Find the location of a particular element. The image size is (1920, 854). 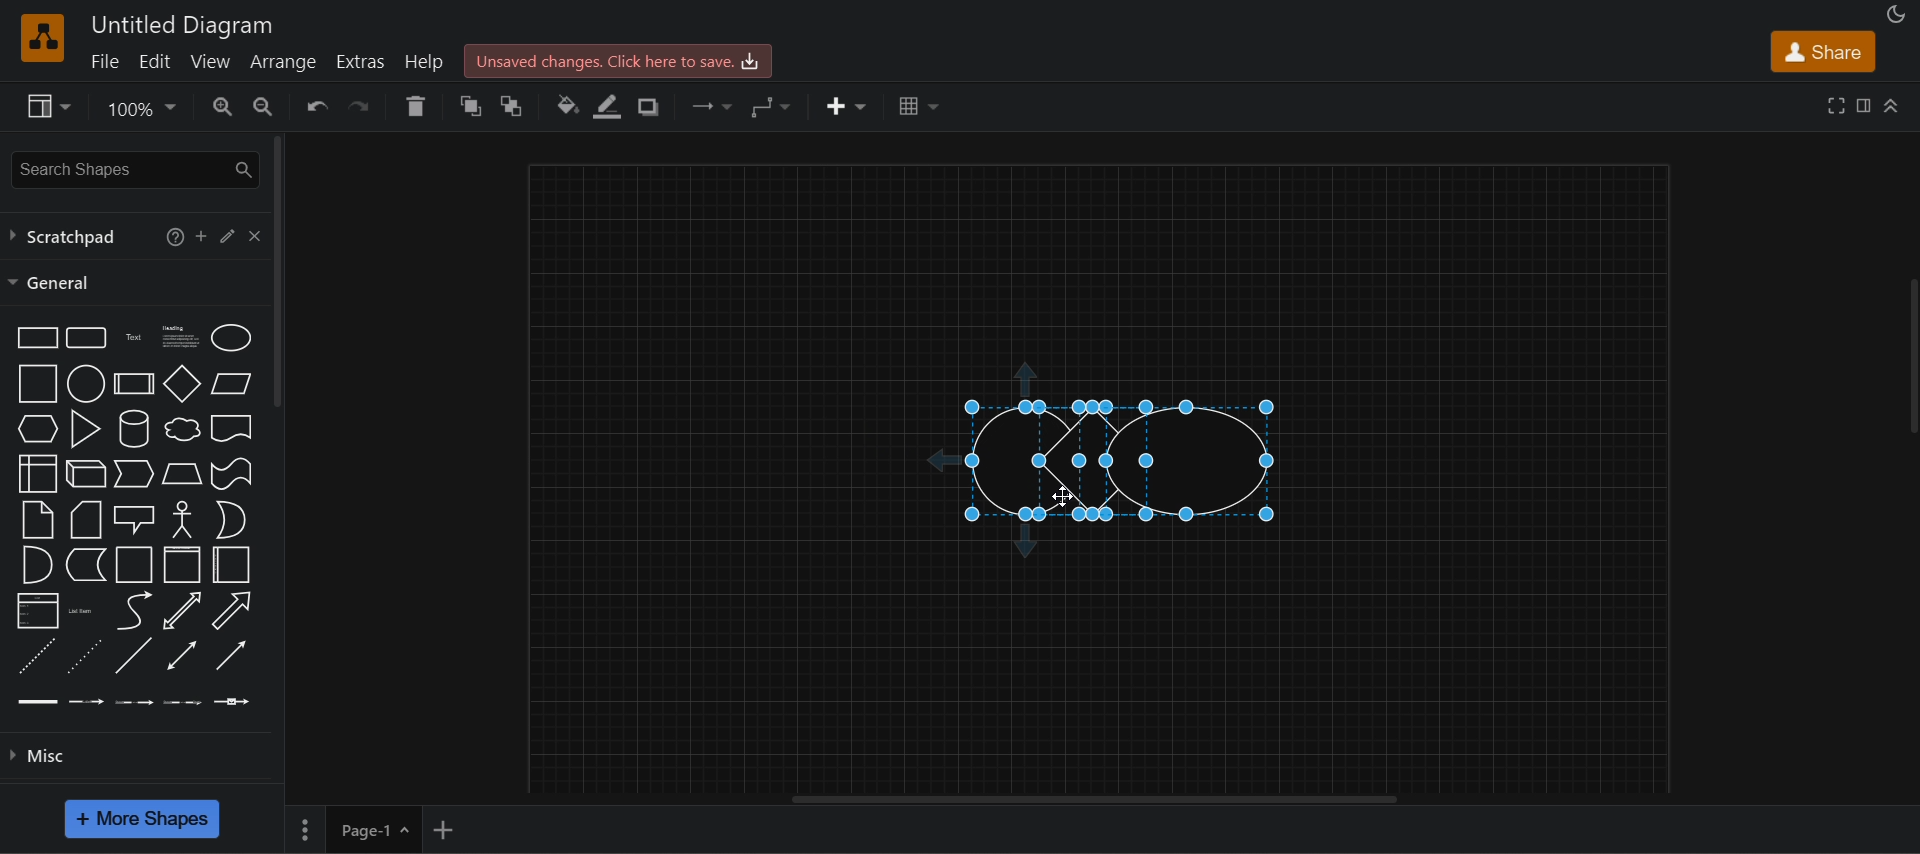

dotted line is located at coordinates (83, 655).